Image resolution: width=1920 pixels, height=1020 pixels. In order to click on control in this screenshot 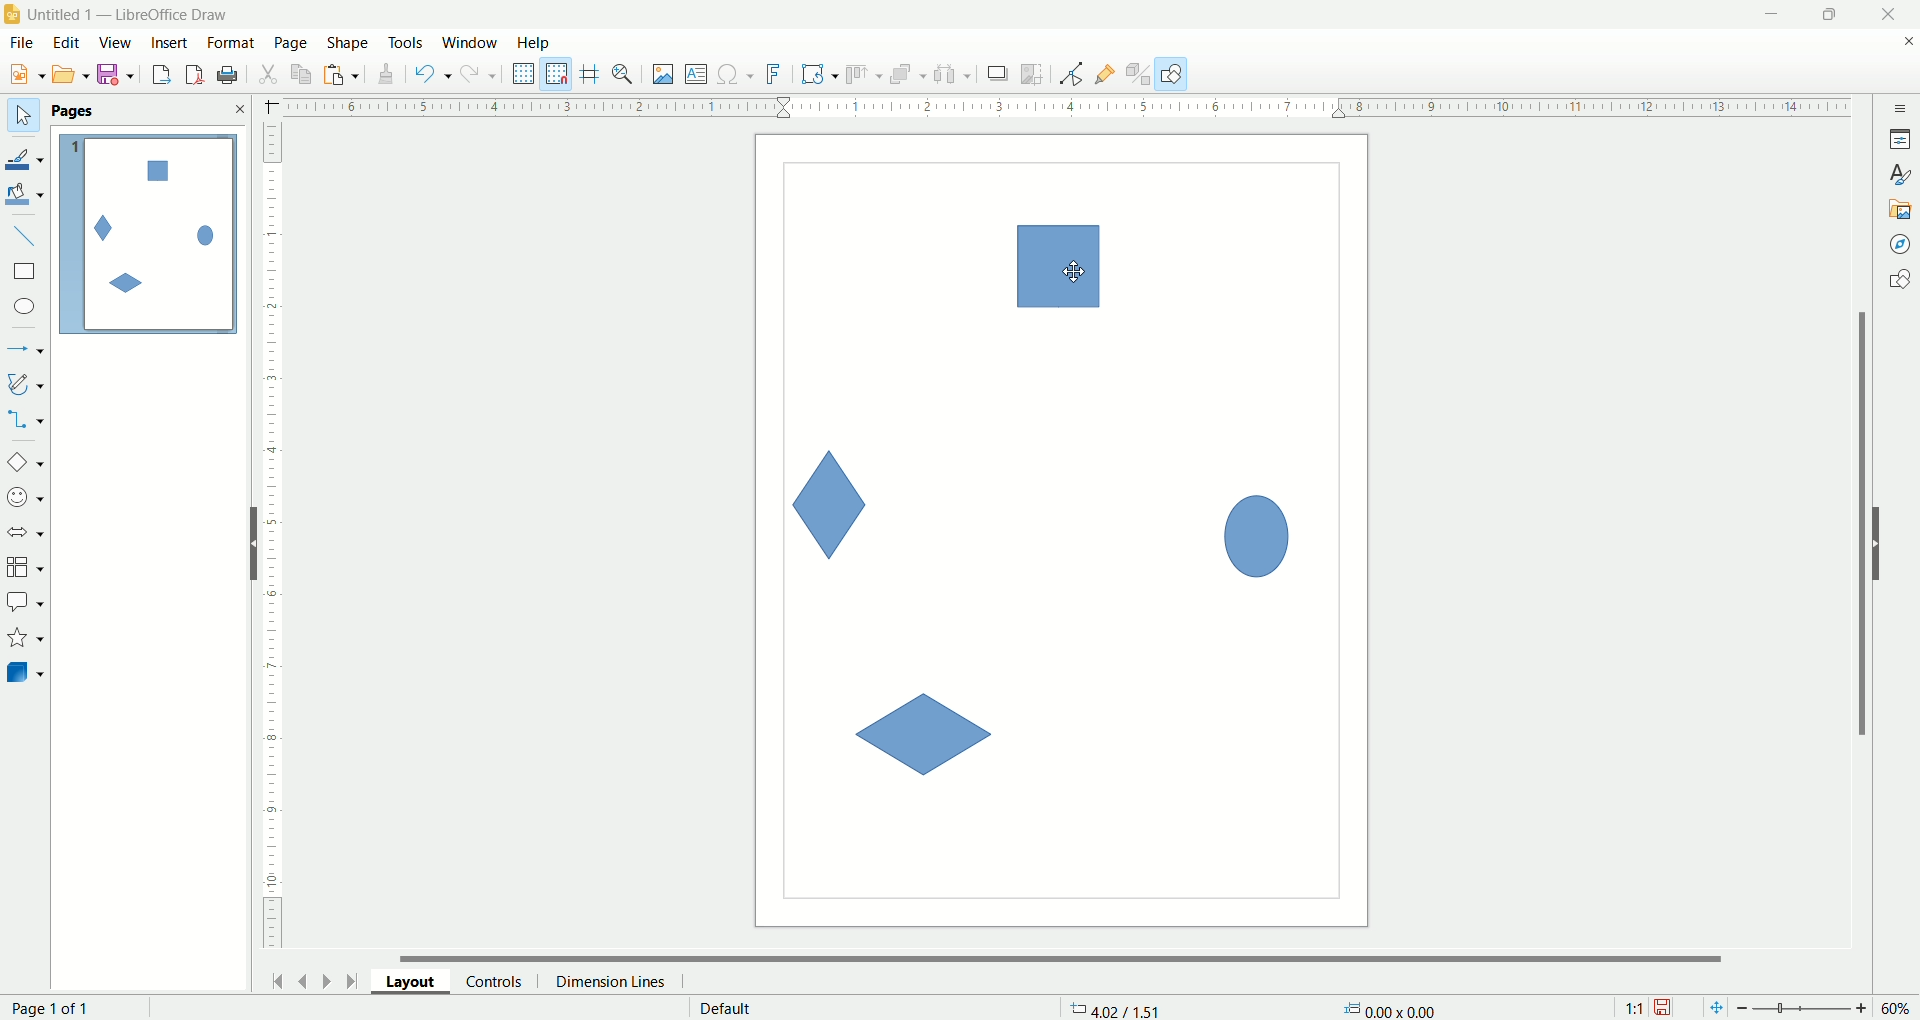, I will do `click(503, 981)`.